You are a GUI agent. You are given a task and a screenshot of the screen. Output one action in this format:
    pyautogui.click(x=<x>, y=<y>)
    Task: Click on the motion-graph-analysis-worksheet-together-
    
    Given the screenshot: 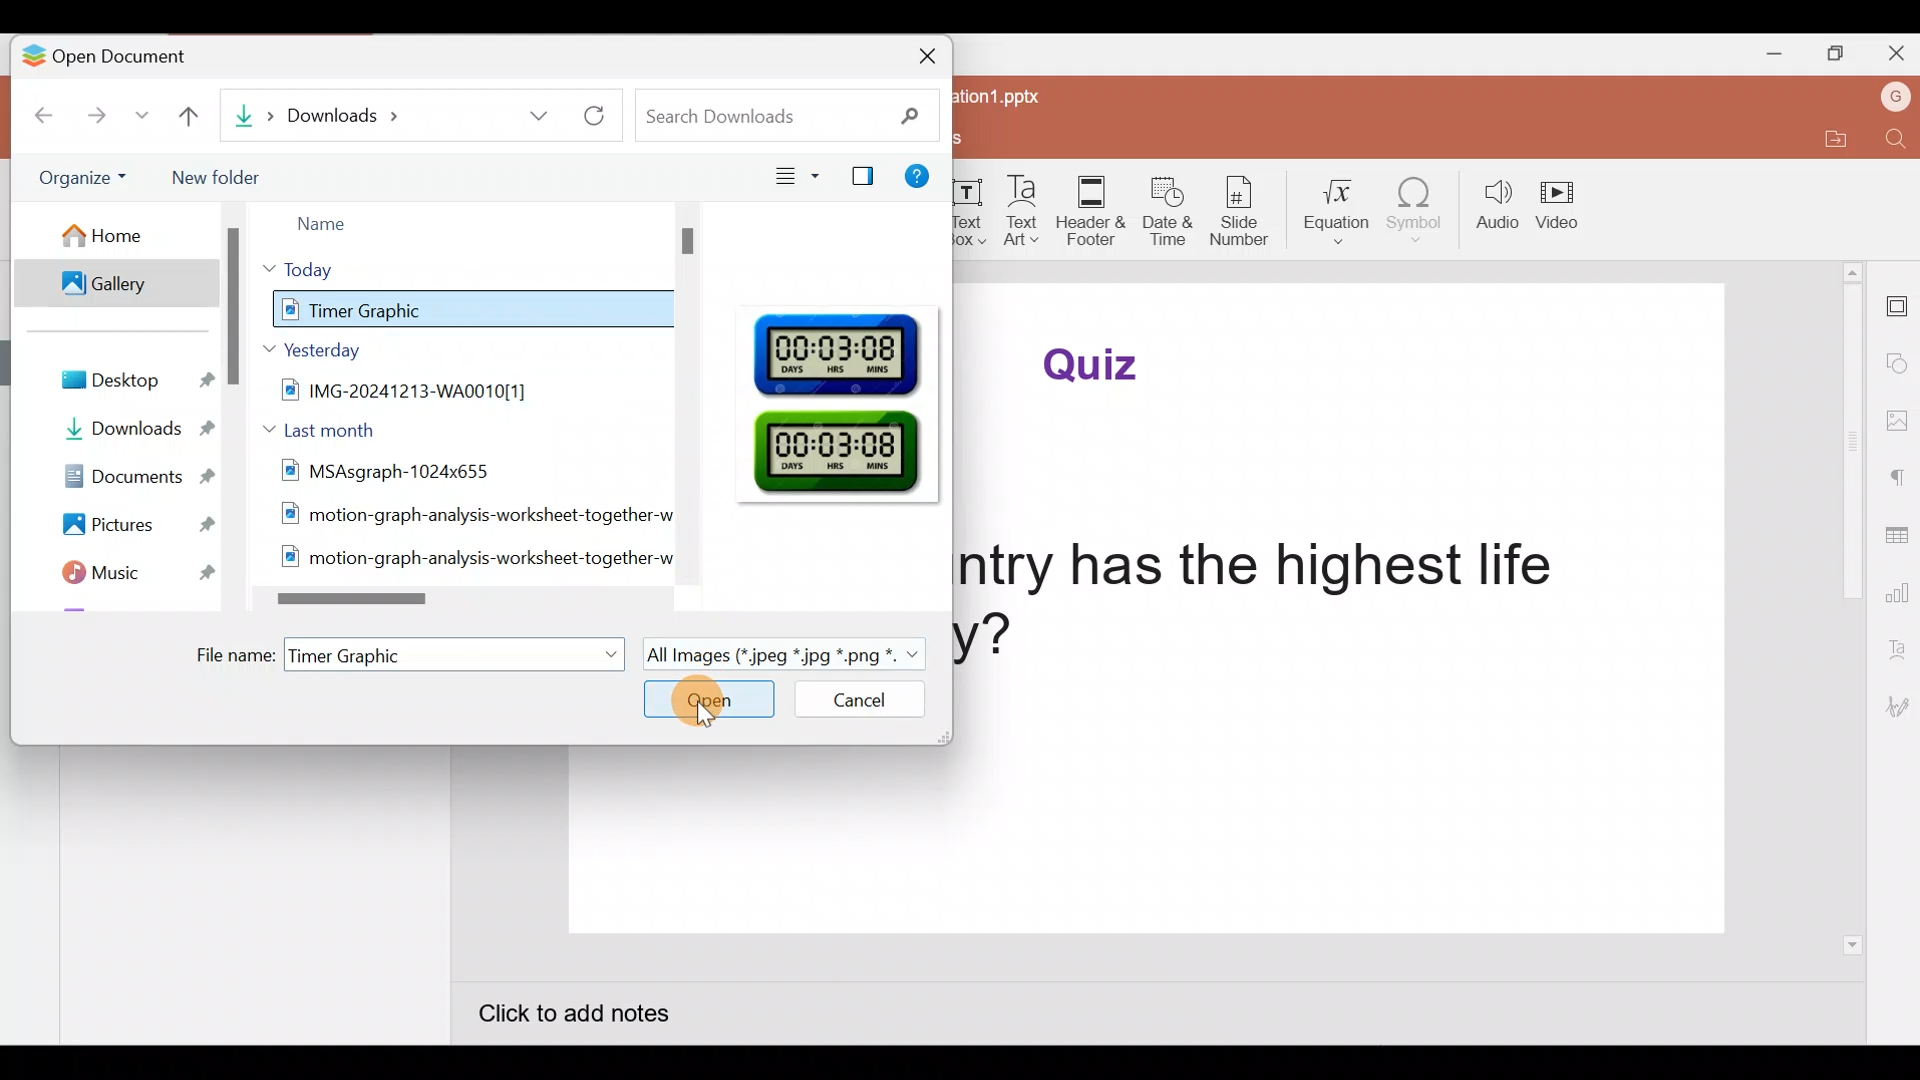 What is the action you would take?
    pyautogui.click(x=466, y=518)
    